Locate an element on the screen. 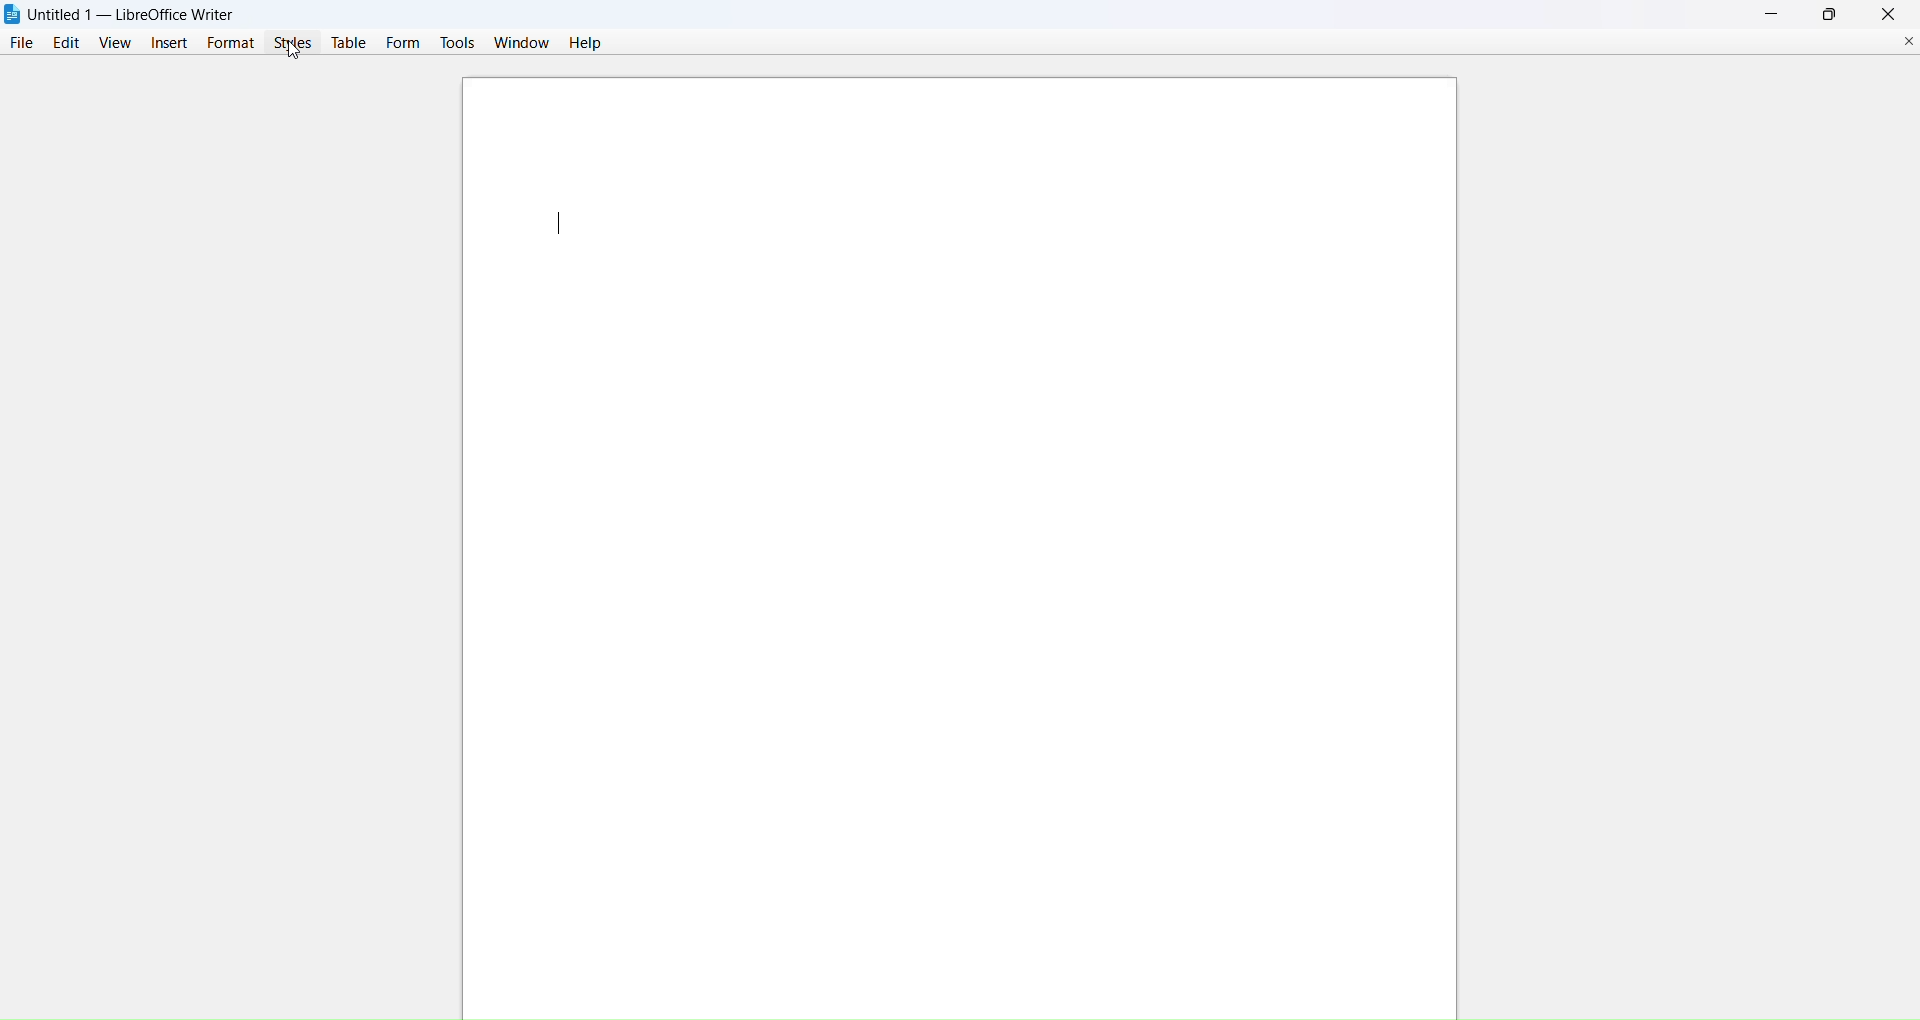 The height and width of the screenshot is (1020, 1920). format is located at coordinates (234, 43).